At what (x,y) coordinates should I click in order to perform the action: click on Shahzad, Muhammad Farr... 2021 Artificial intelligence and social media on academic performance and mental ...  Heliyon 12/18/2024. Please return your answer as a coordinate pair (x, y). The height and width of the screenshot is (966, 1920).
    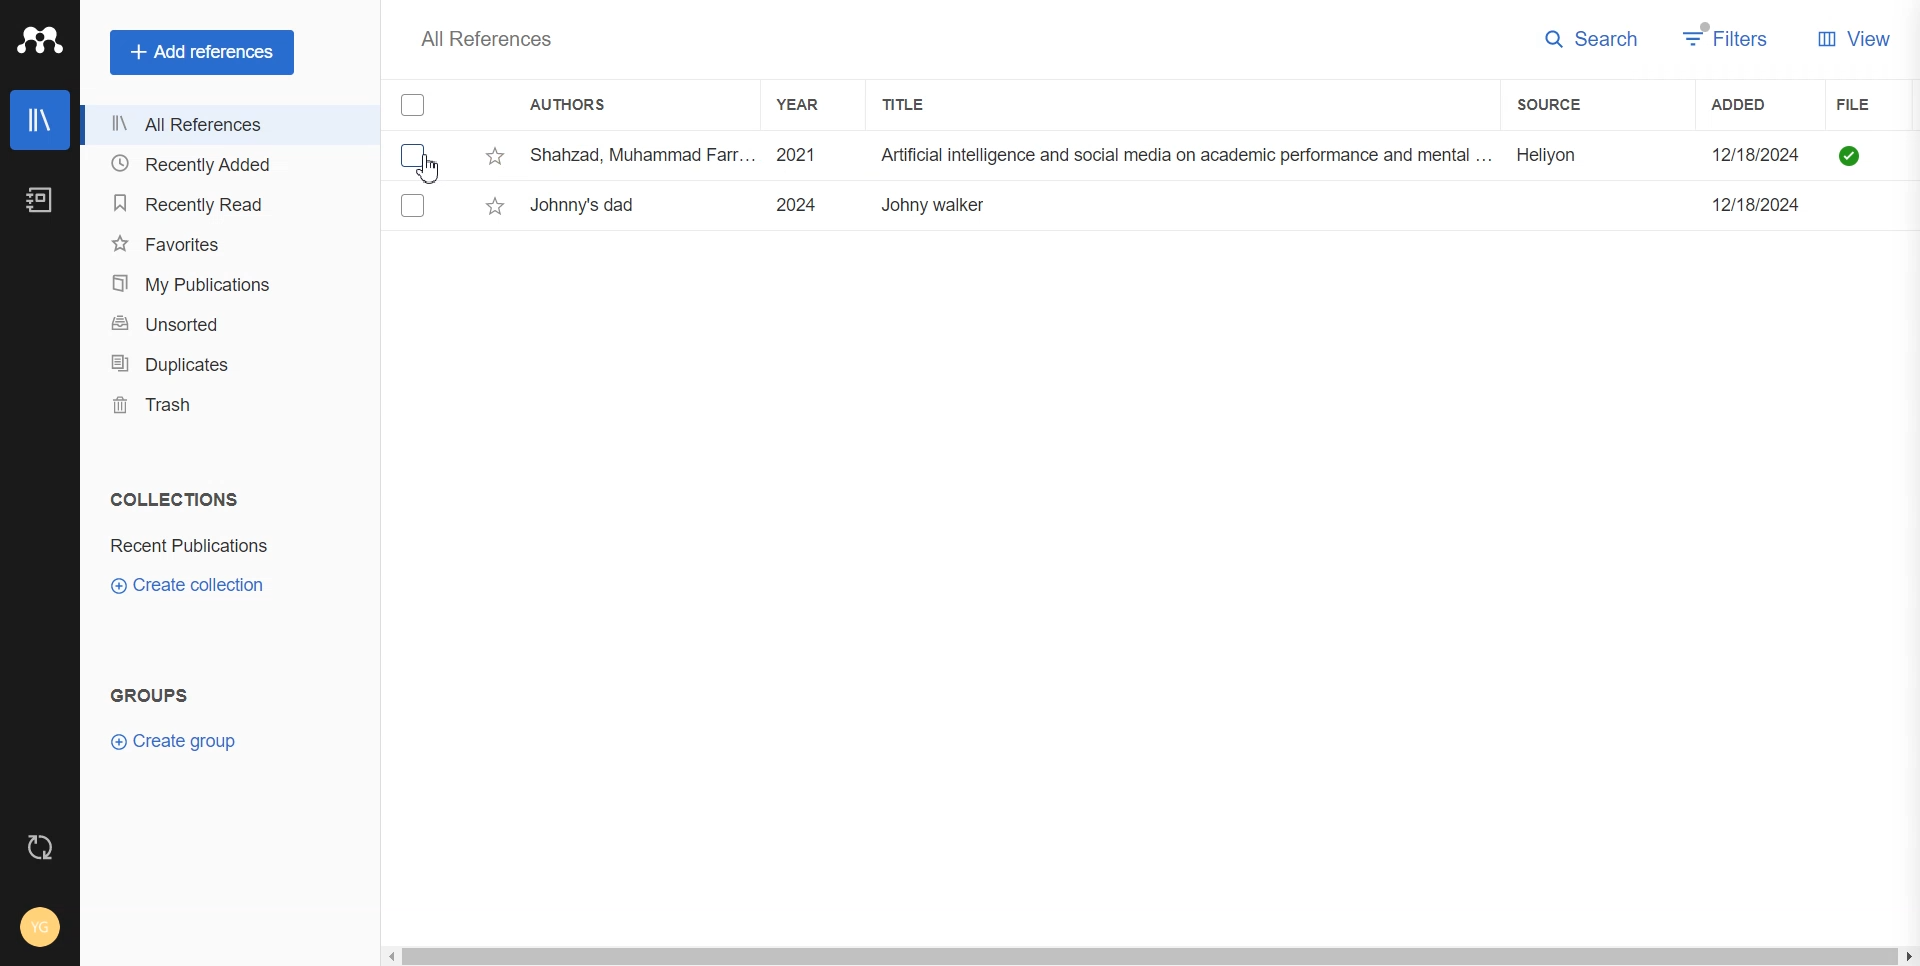
    Looking at the image, I should click on (1173, 156).